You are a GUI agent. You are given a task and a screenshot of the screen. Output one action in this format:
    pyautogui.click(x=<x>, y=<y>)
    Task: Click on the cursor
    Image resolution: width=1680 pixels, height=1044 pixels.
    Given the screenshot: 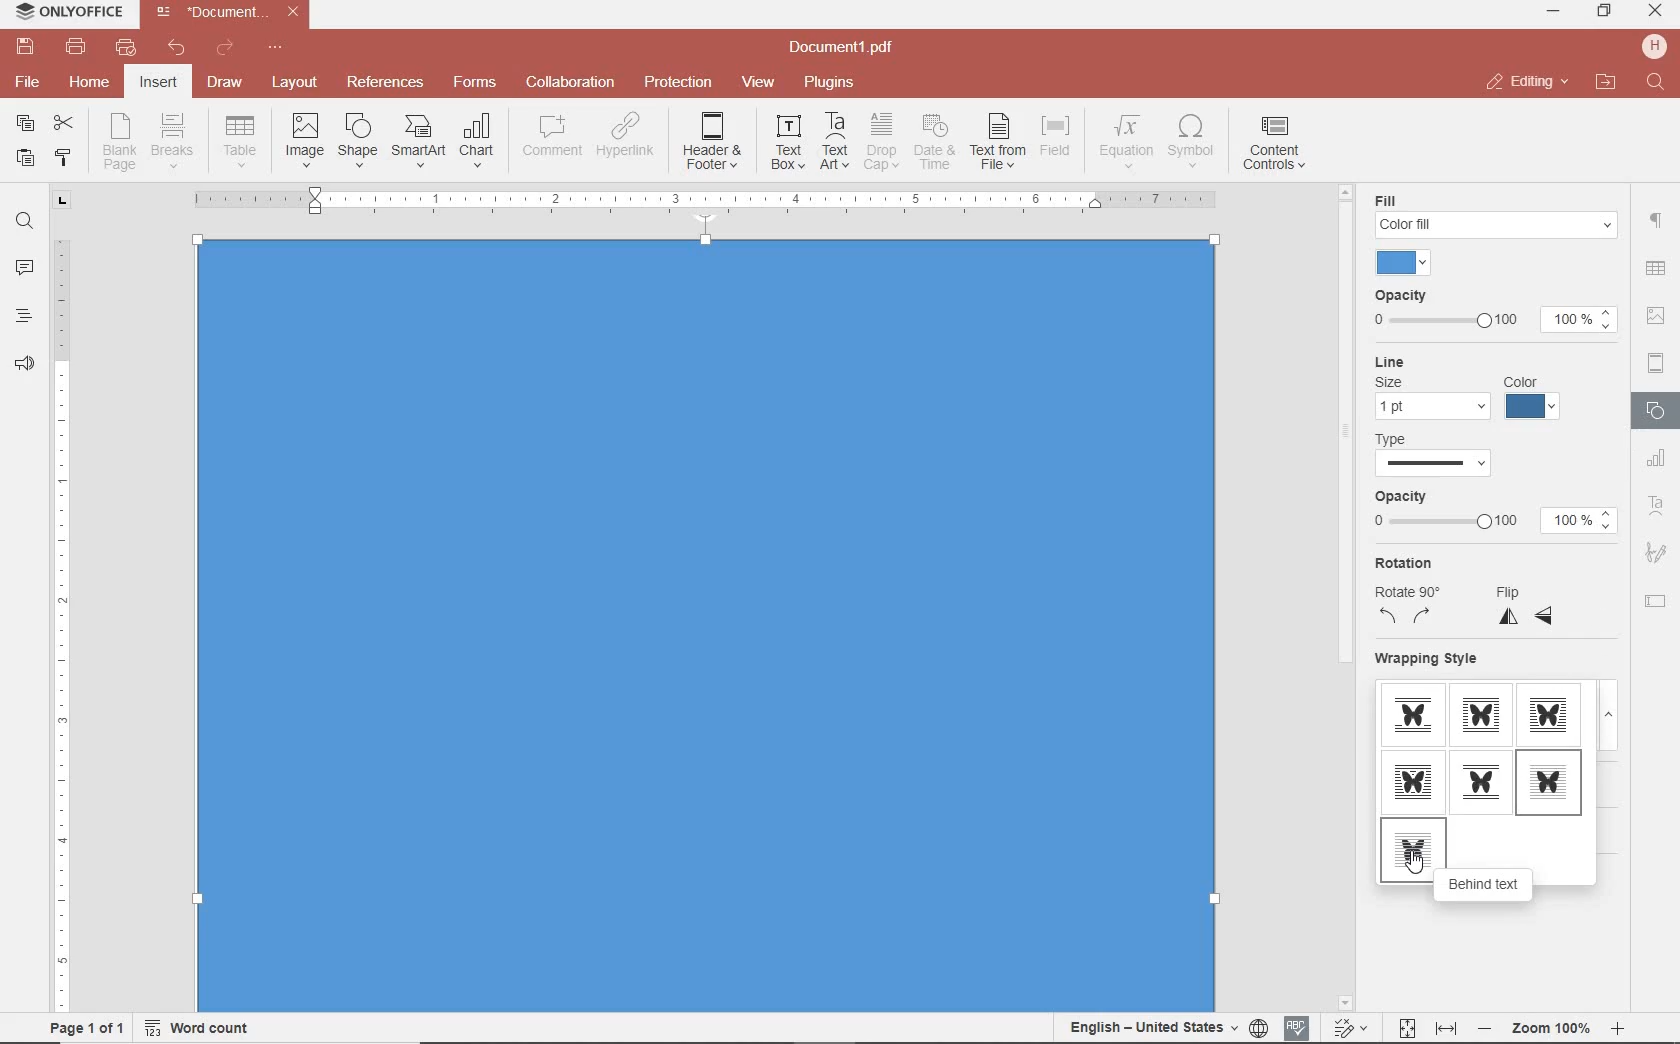 What is the action you would take?
    pyautogui.click(x=1413, y=863)
    